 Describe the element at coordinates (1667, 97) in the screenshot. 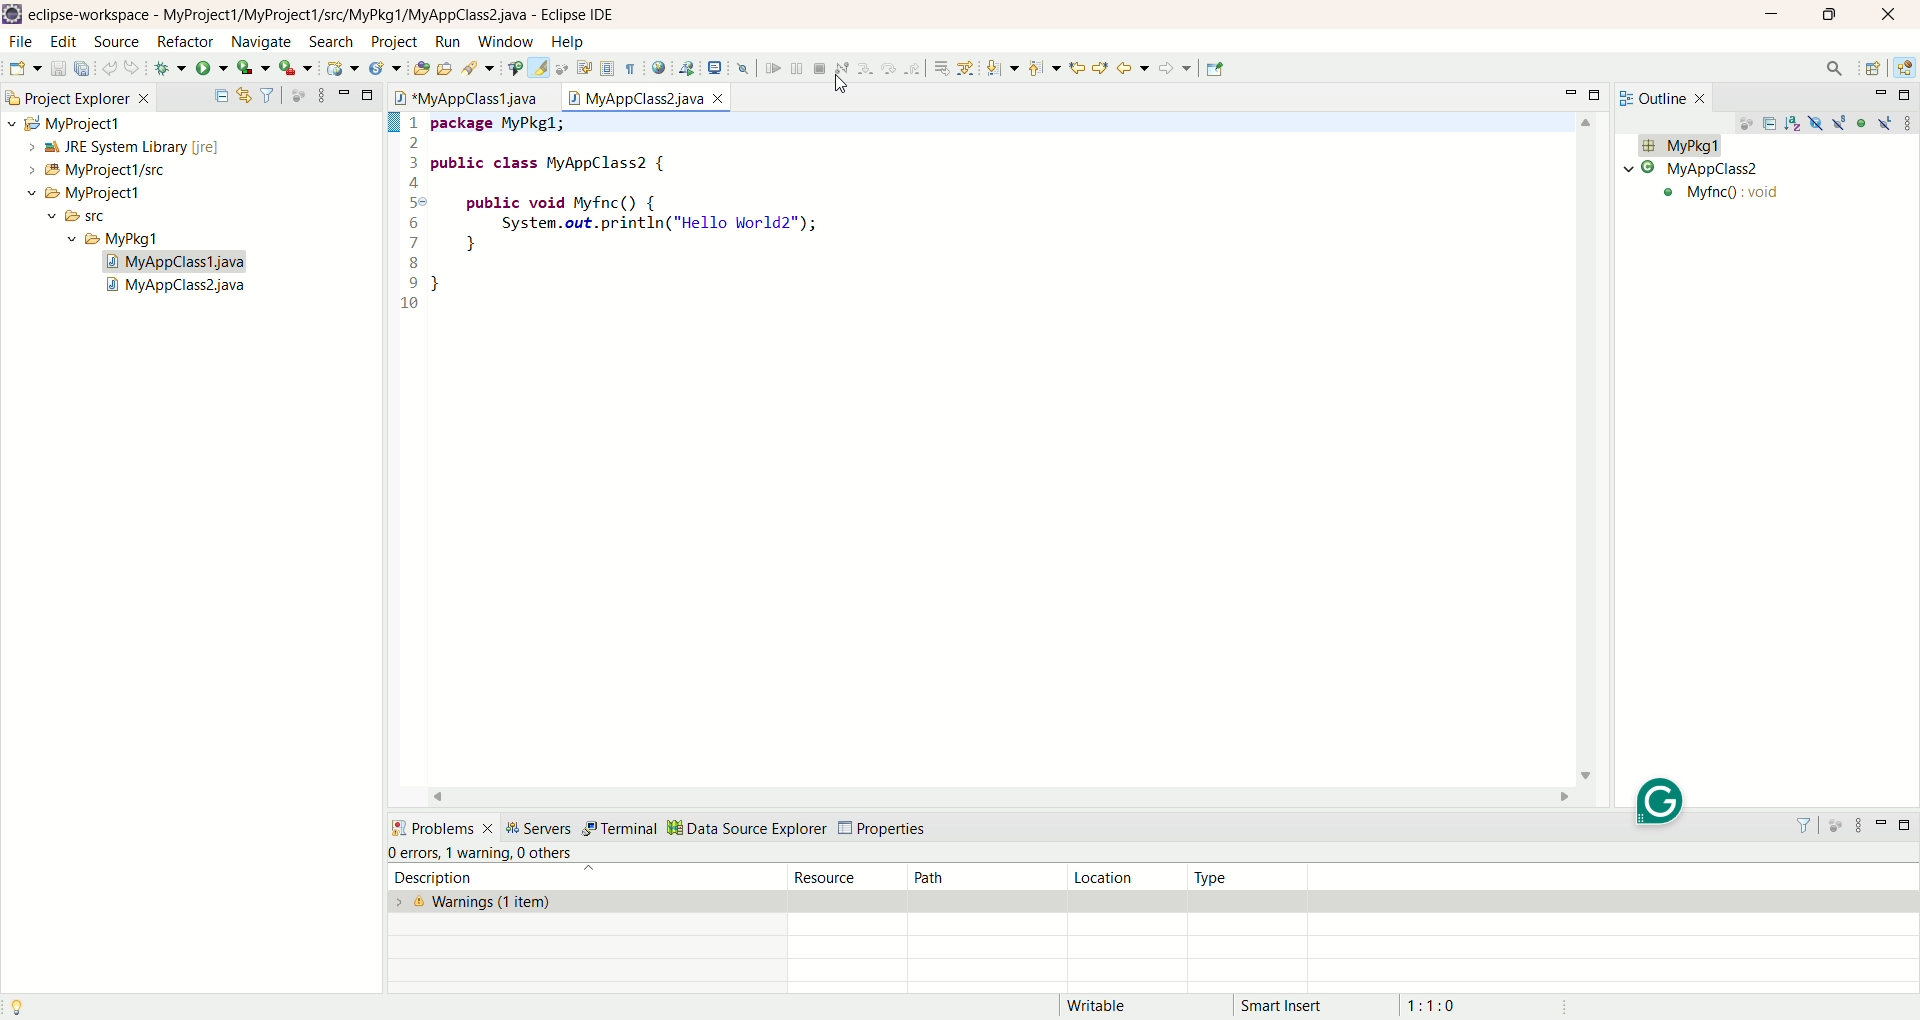

I see `outline` at that location.